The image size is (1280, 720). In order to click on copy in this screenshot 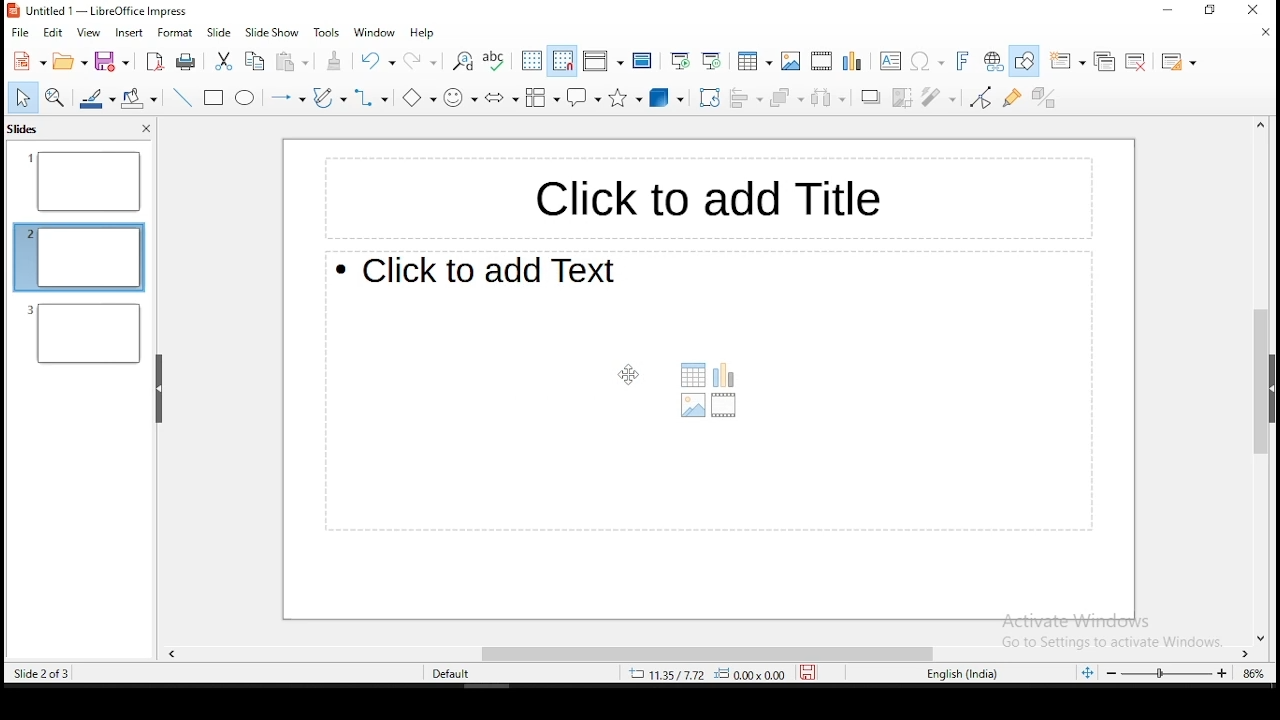, I will do `click(257, 62)`.